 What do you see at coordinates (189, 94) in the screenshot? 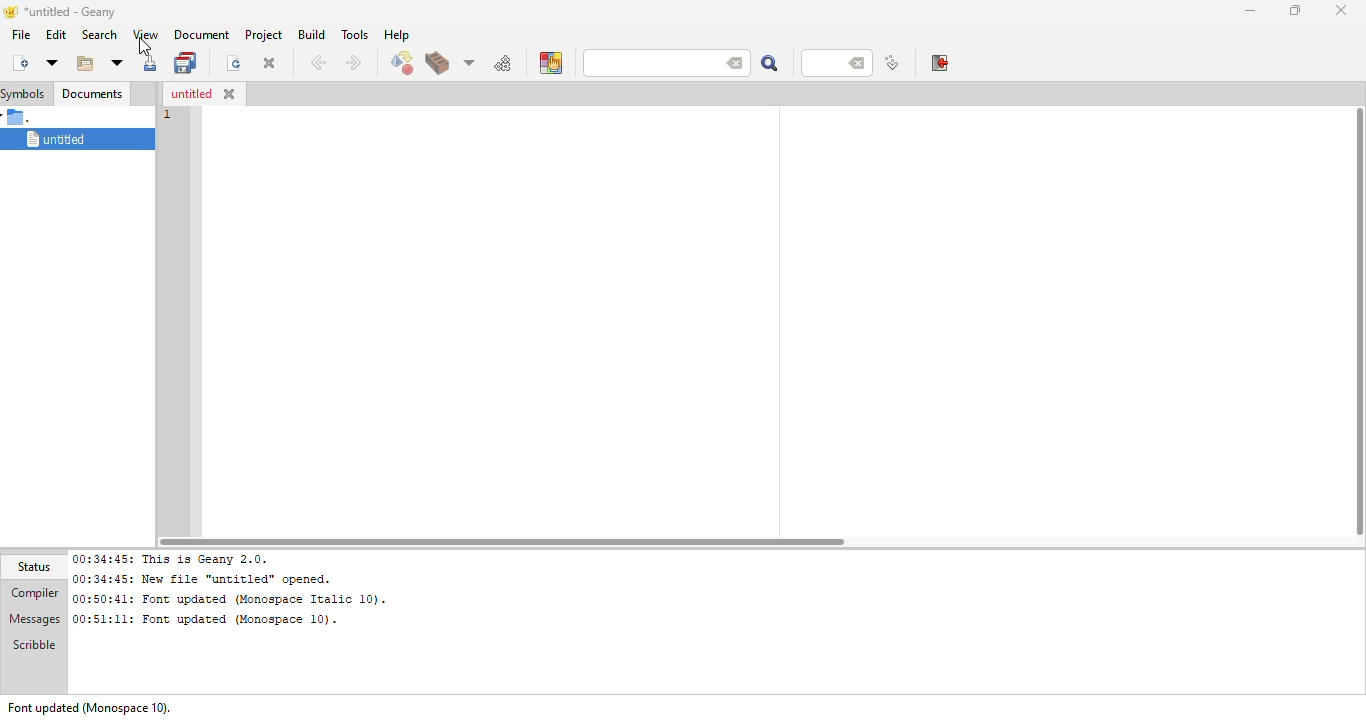
I see `untitled` at bounding box center [189, 94].